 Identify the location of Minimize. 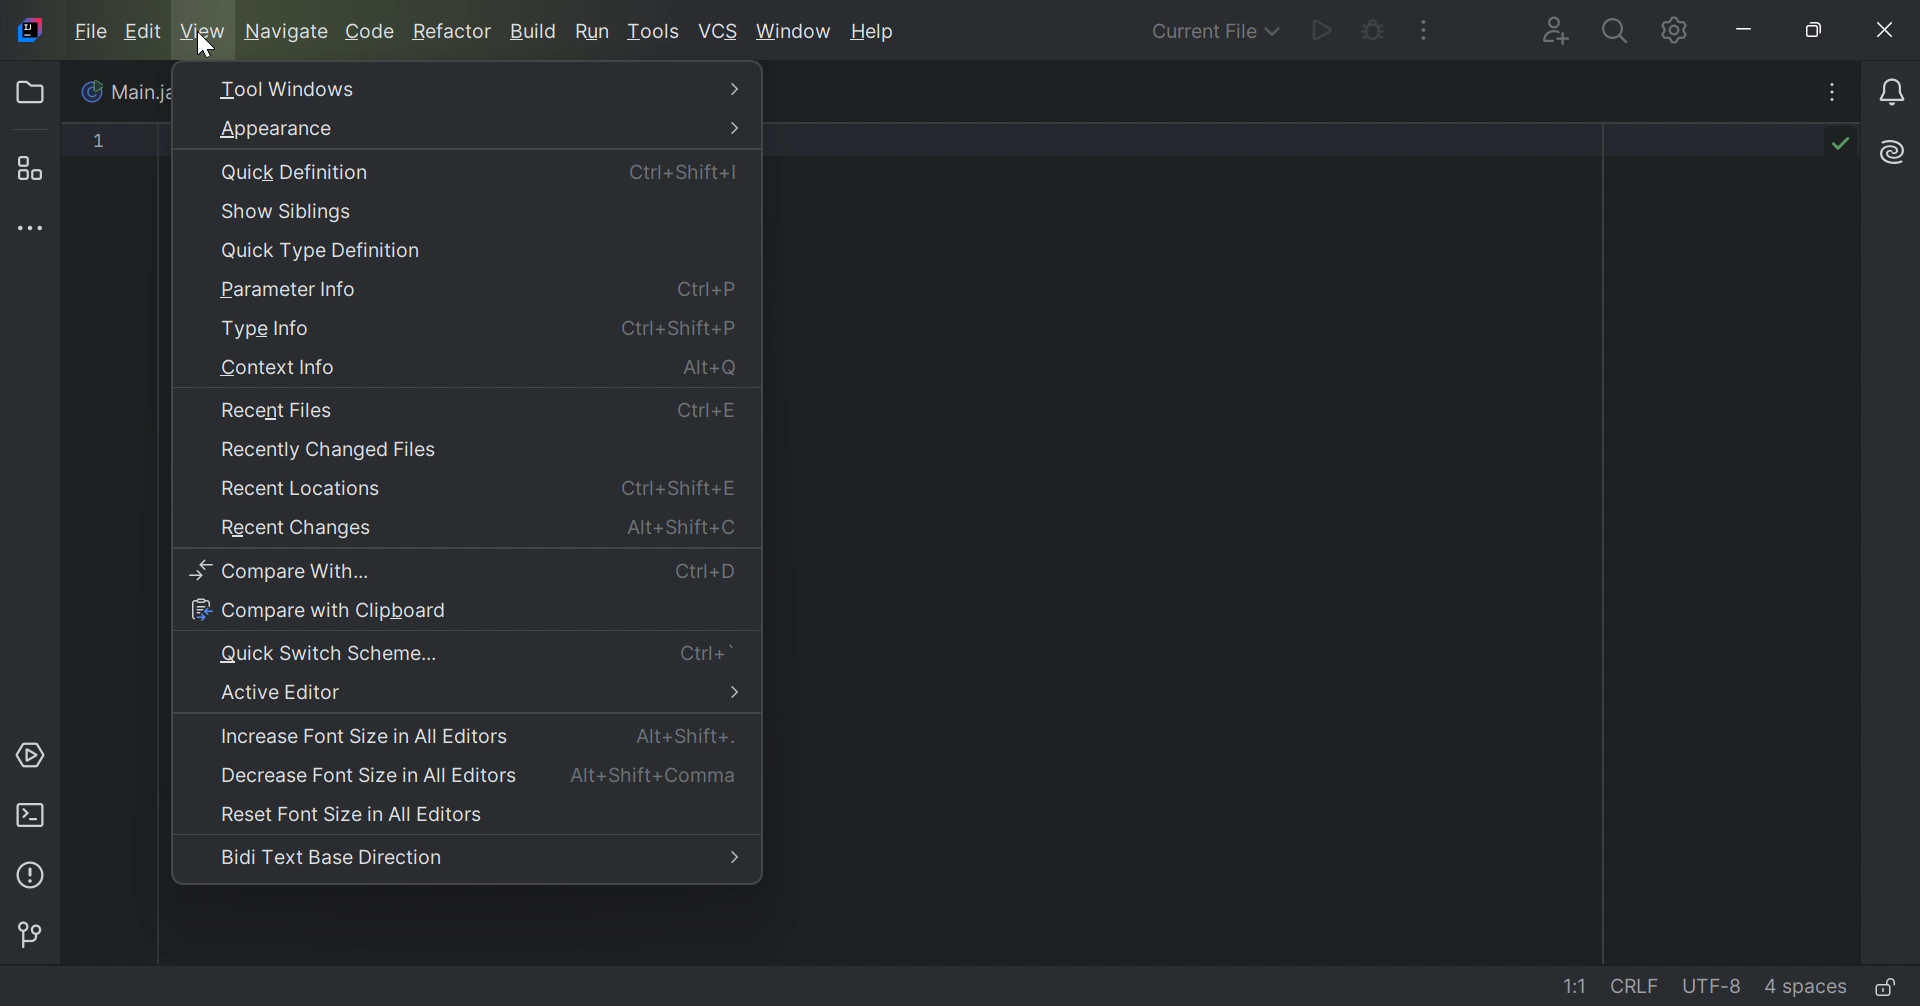
(1747, 29).